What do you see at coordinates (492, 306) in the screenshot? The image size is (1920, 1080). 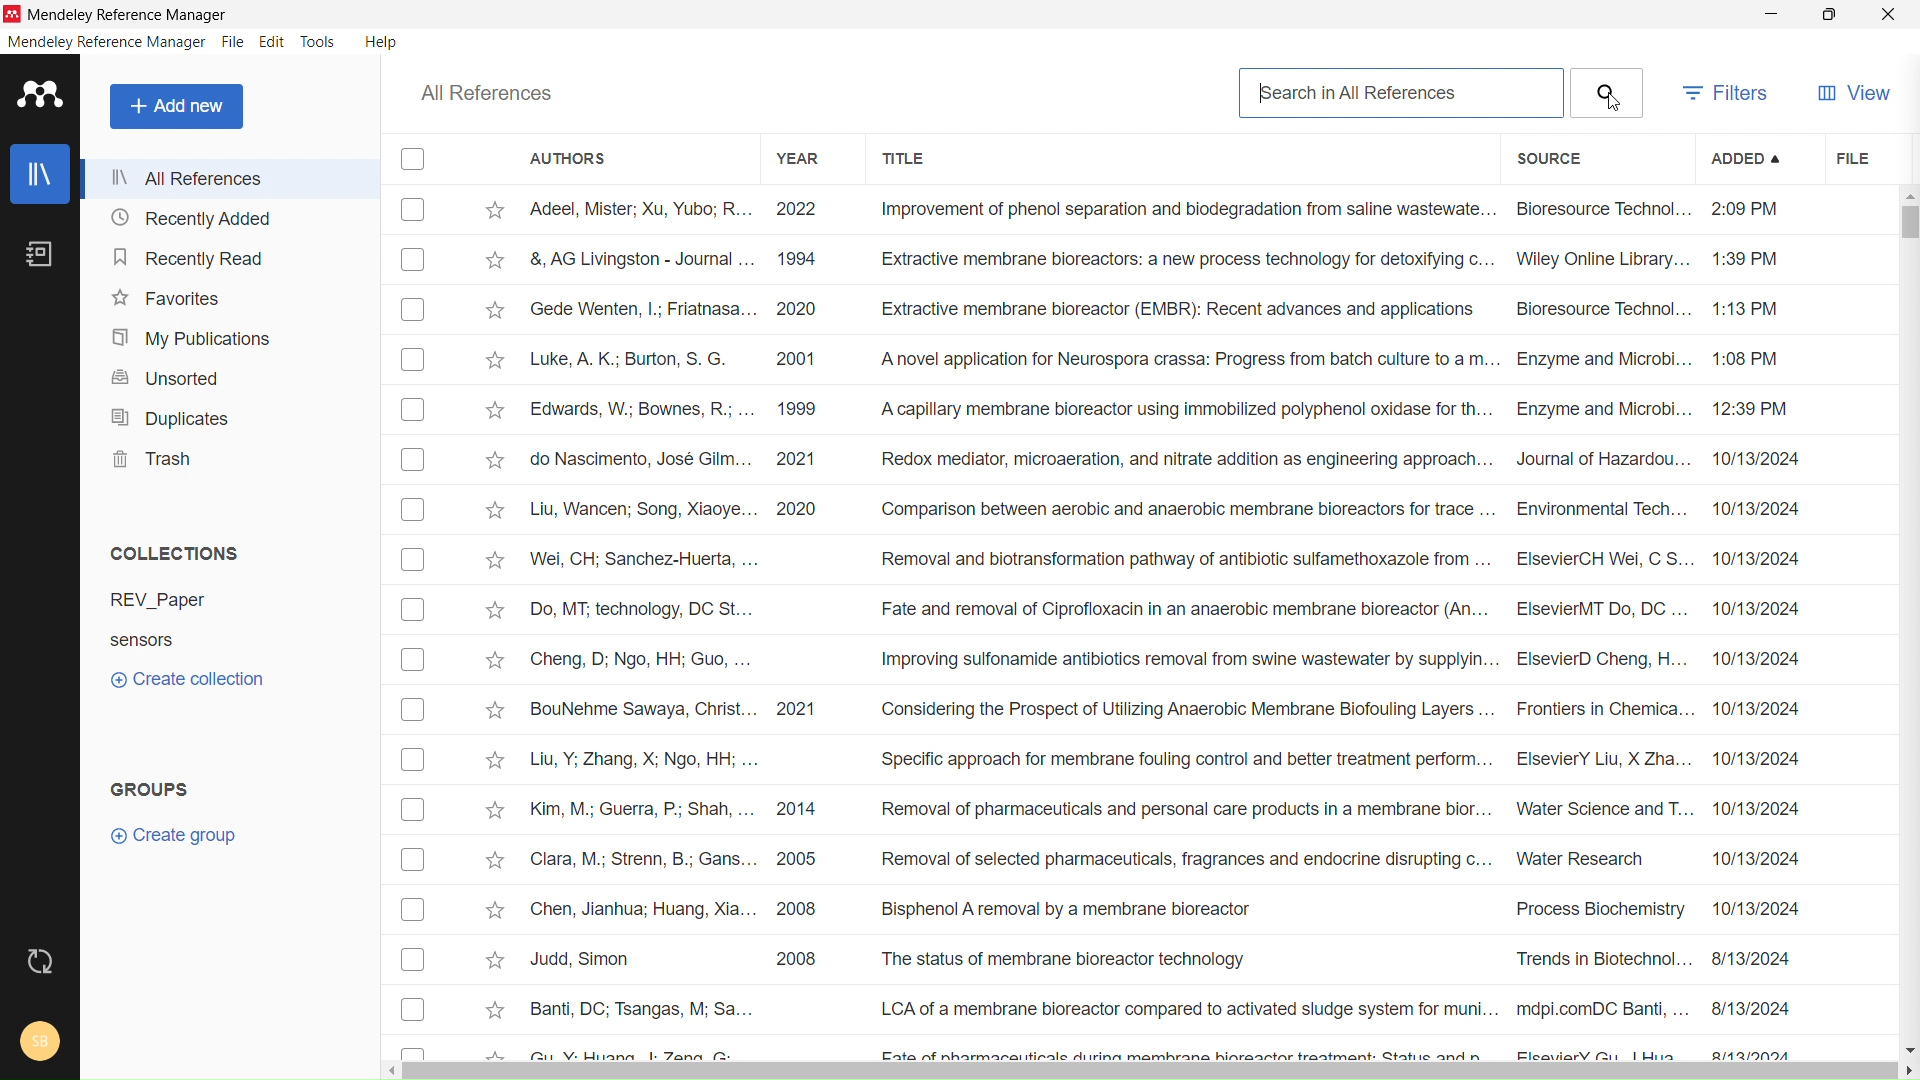 I see `Add to favorites` at bounding box center [492, 306].